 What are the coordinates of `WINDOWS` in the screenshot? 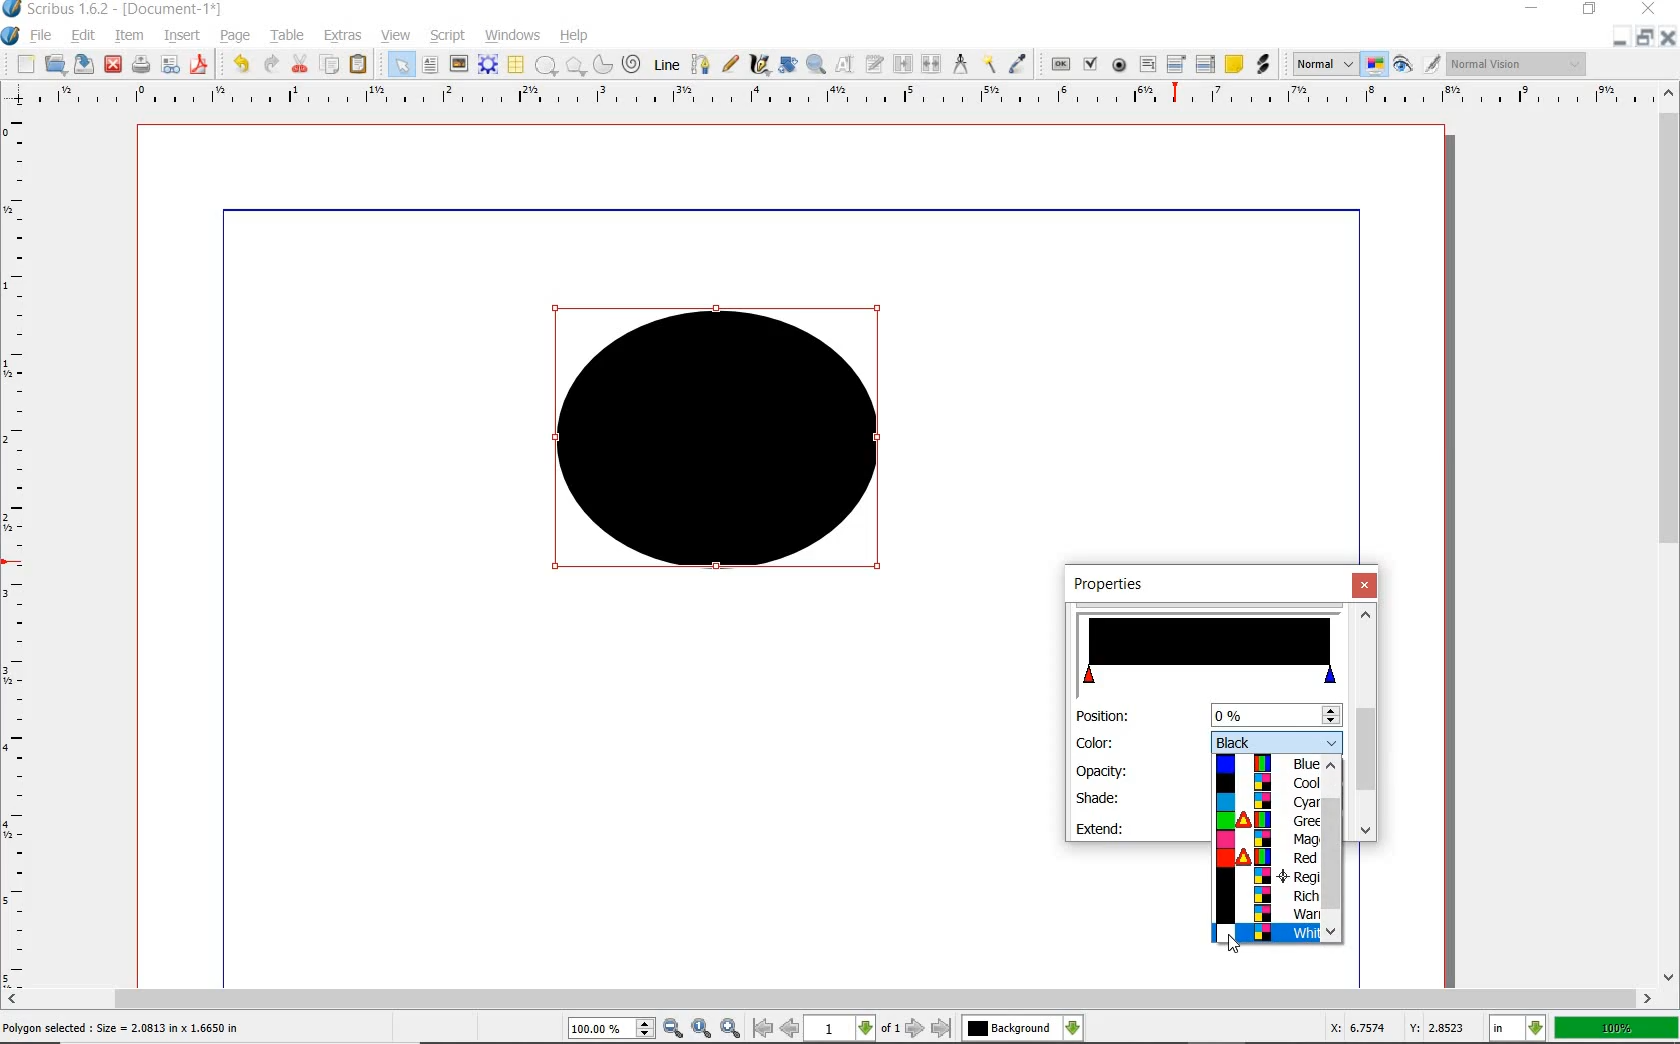 It's located at (513, 36).